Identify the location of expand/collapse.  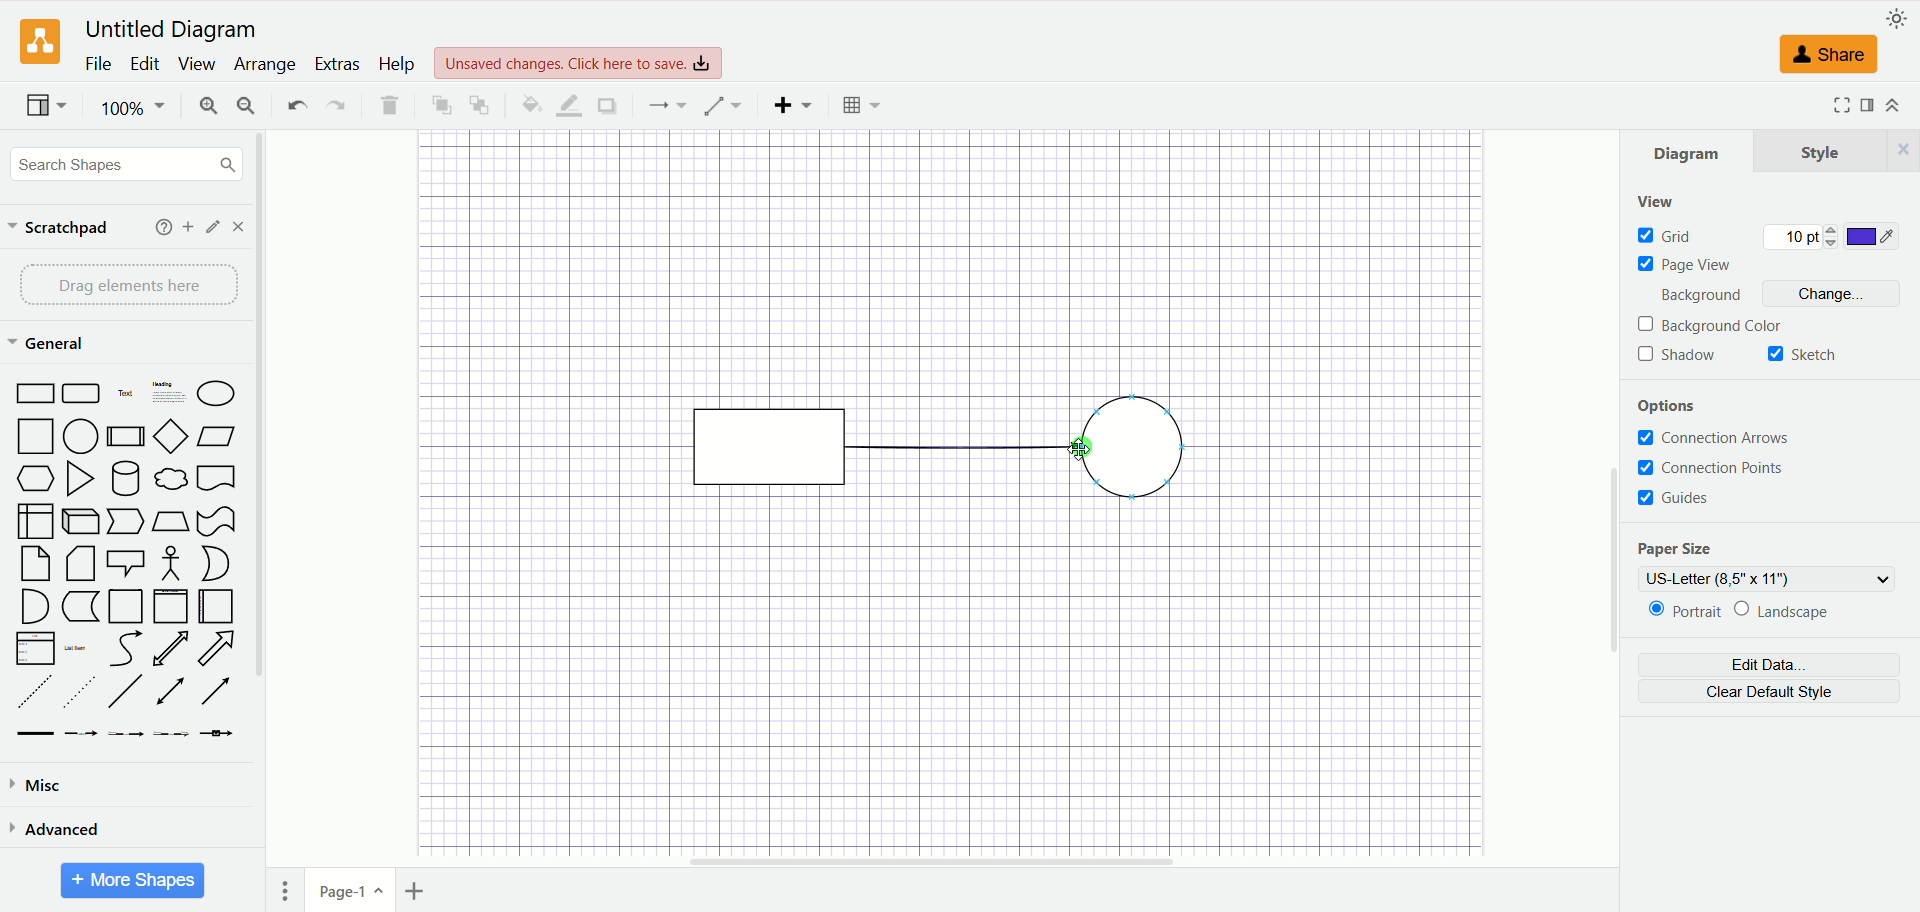
(1893, 105).